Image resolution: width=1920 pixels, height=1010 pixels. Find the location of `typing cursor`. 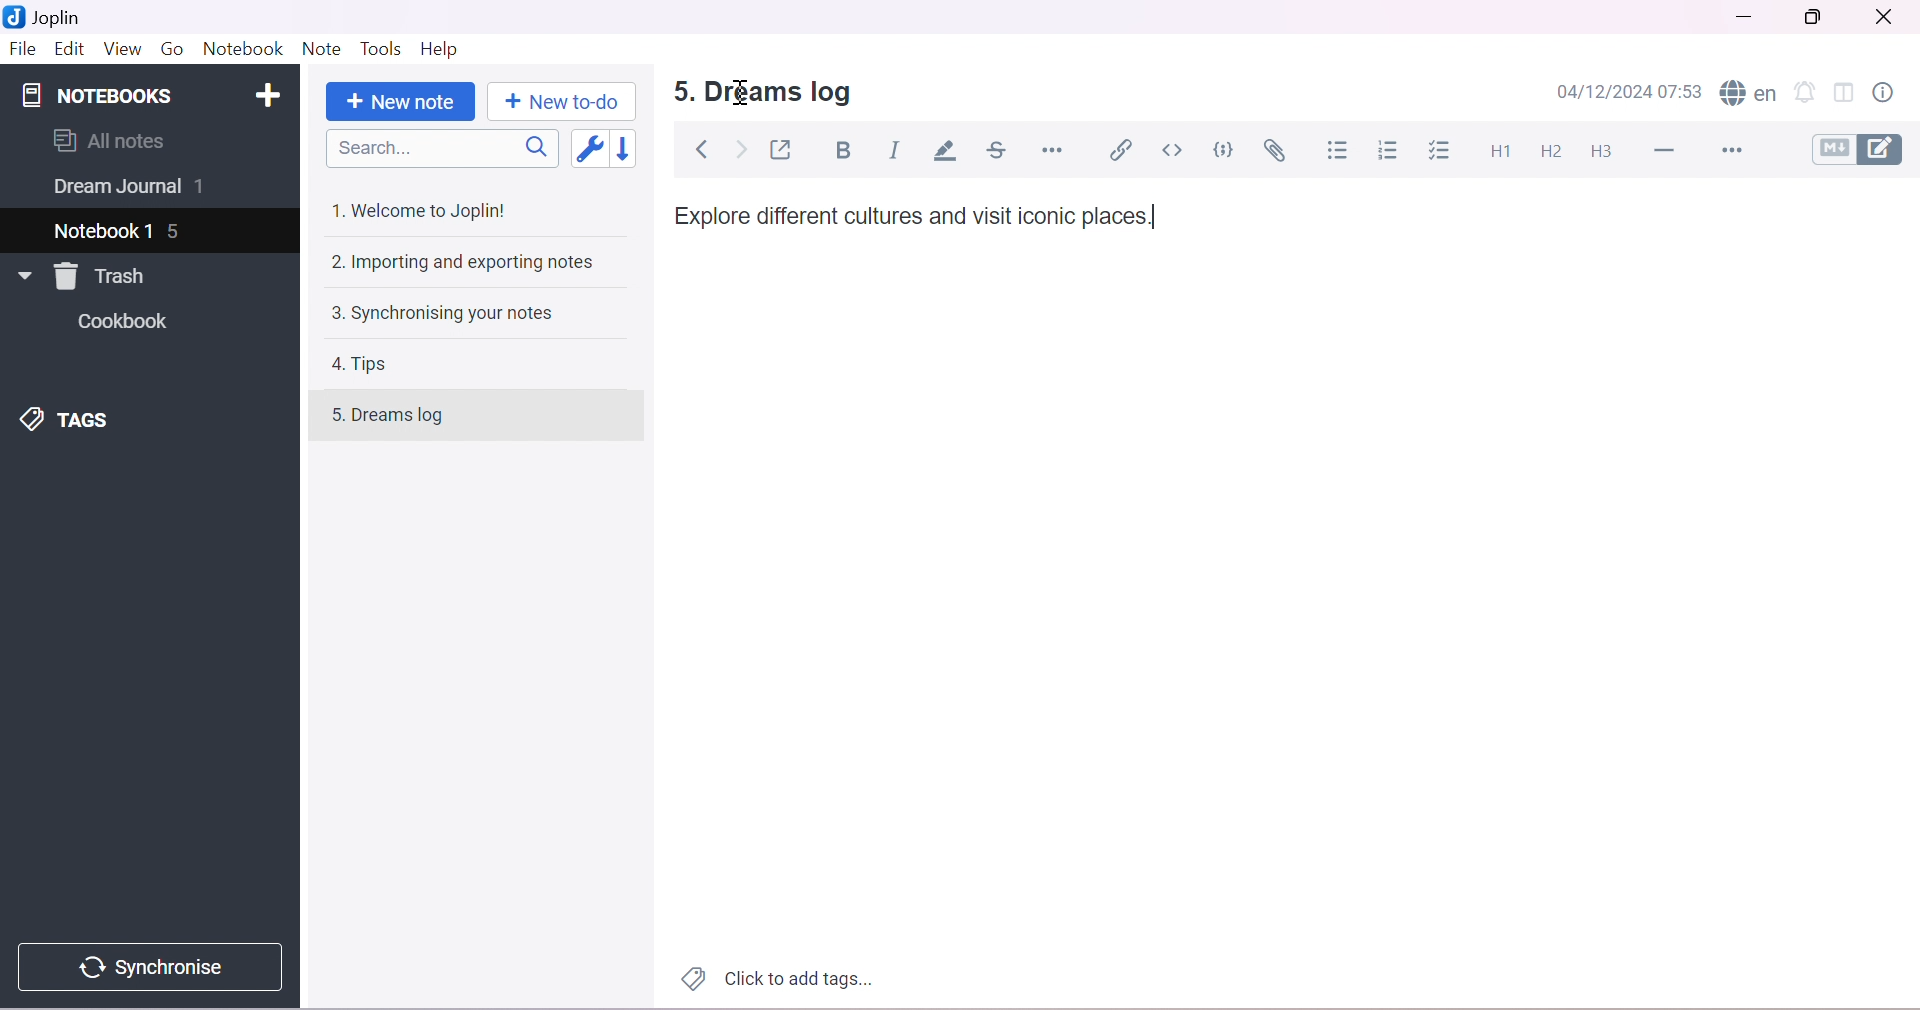

typing cursor is located at coordinates (1154, 219).